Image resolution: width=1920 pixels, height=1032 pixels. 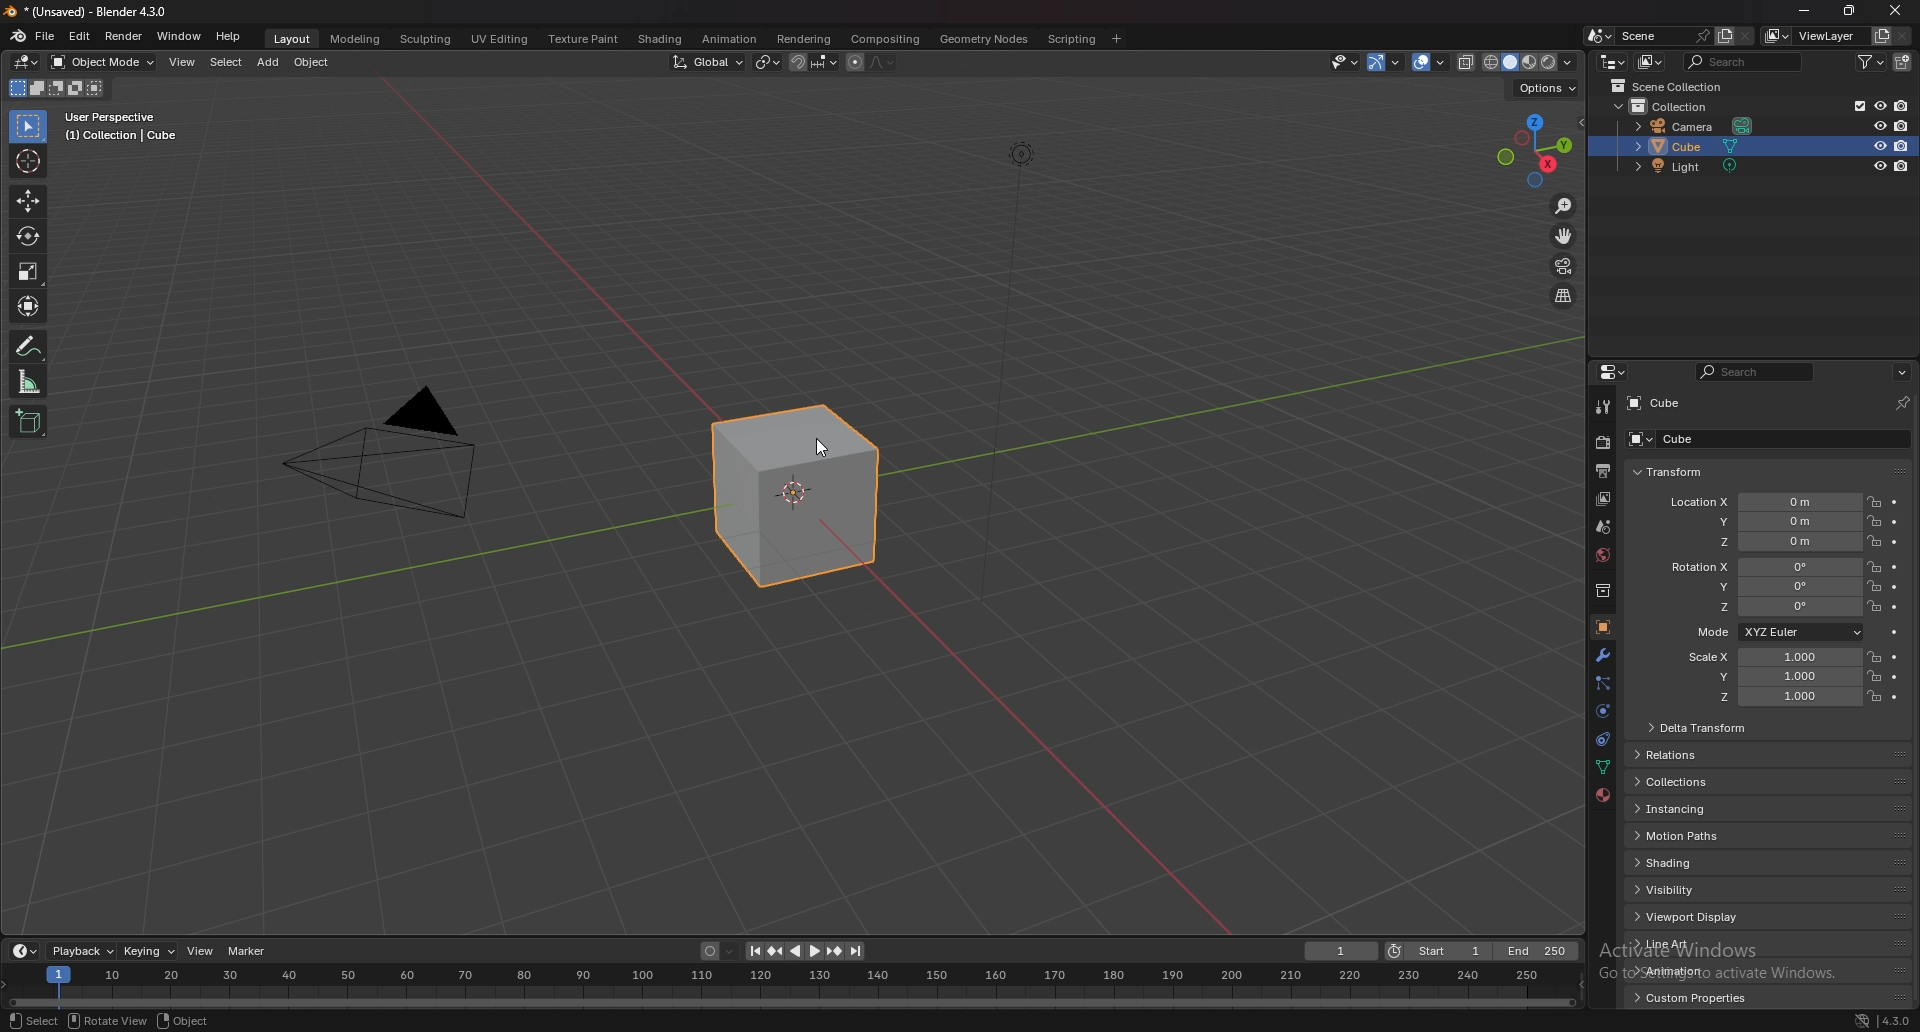 I want to click on add, so click(x=268, y=64).